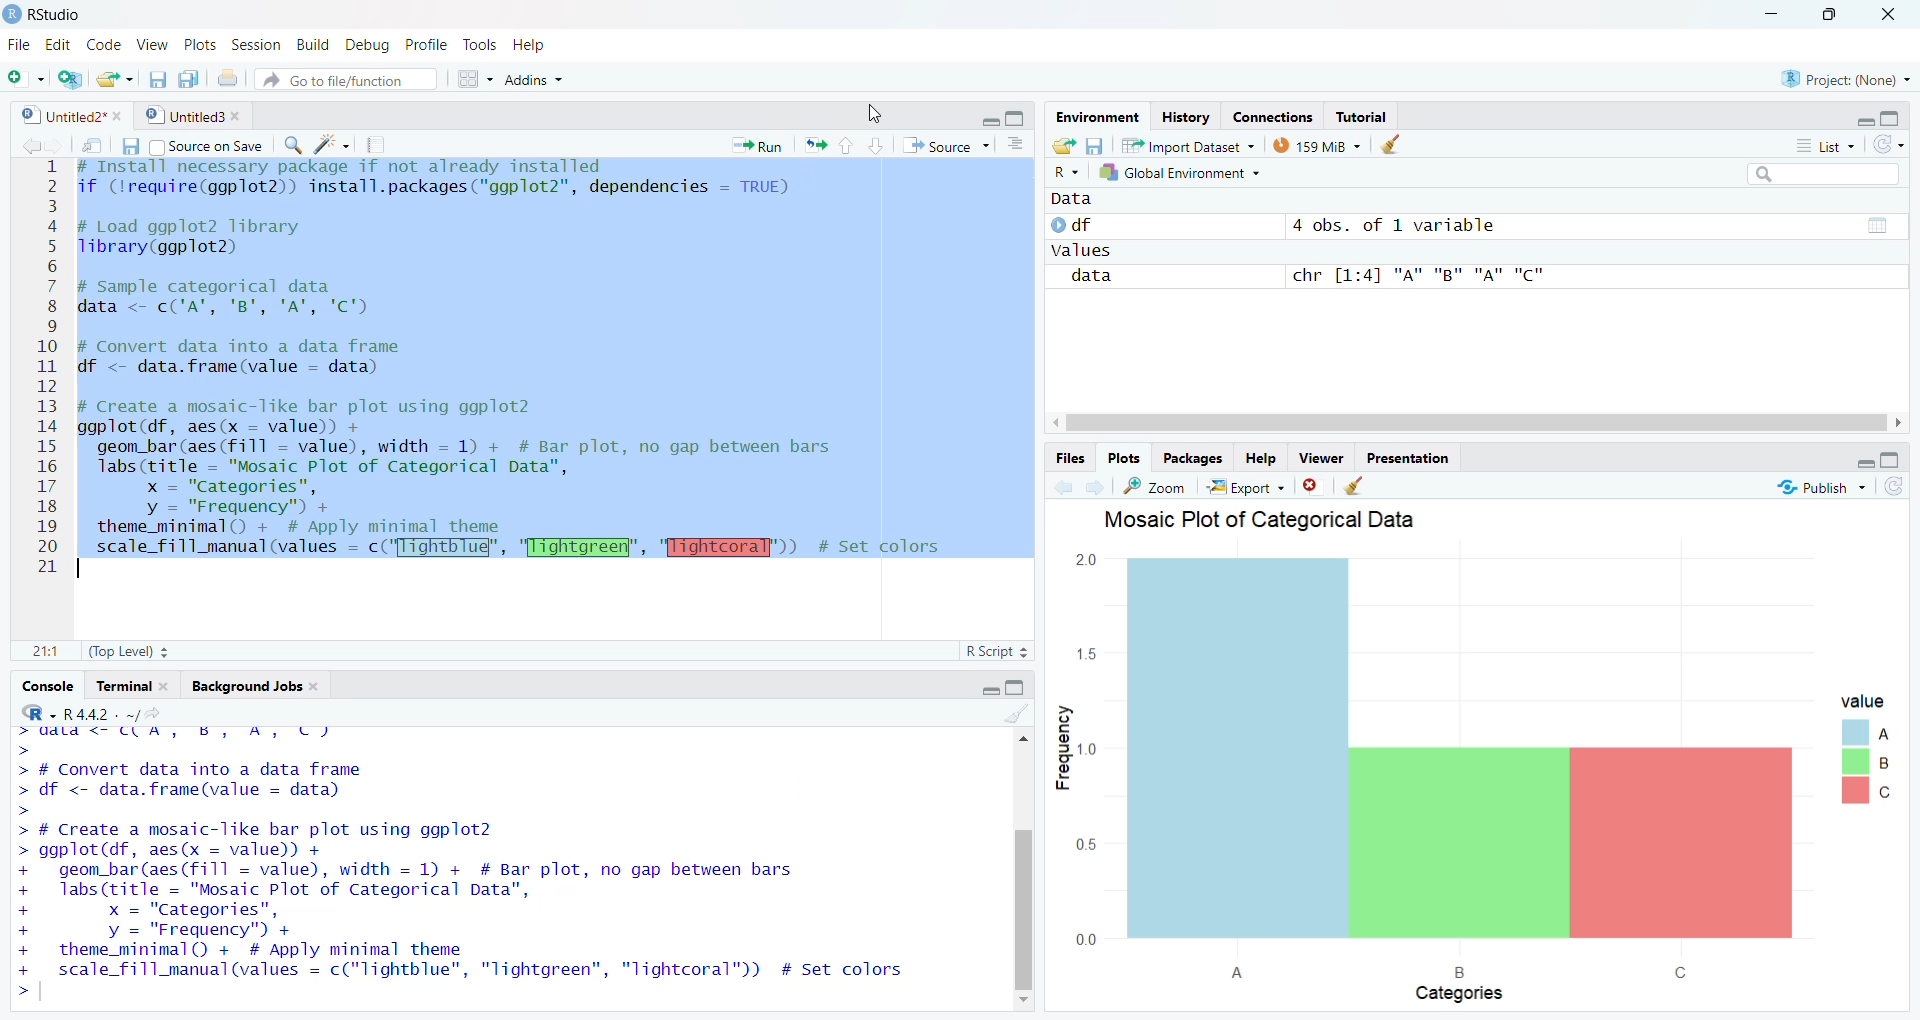  Describe the element at coordinates (1889, 17) in the screenshot. I see `Close` at that location.